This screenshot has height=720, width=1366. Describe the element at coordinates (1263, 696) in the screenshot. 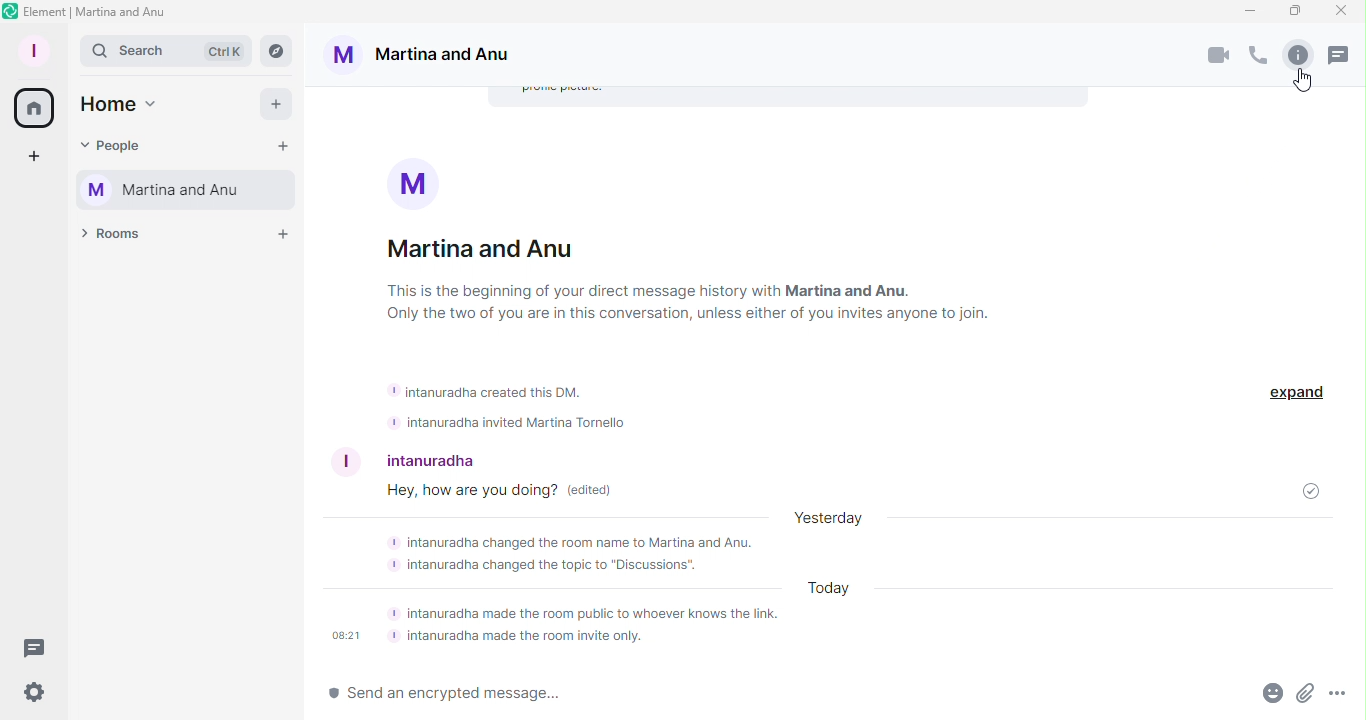

I see `Emoji` at that location.